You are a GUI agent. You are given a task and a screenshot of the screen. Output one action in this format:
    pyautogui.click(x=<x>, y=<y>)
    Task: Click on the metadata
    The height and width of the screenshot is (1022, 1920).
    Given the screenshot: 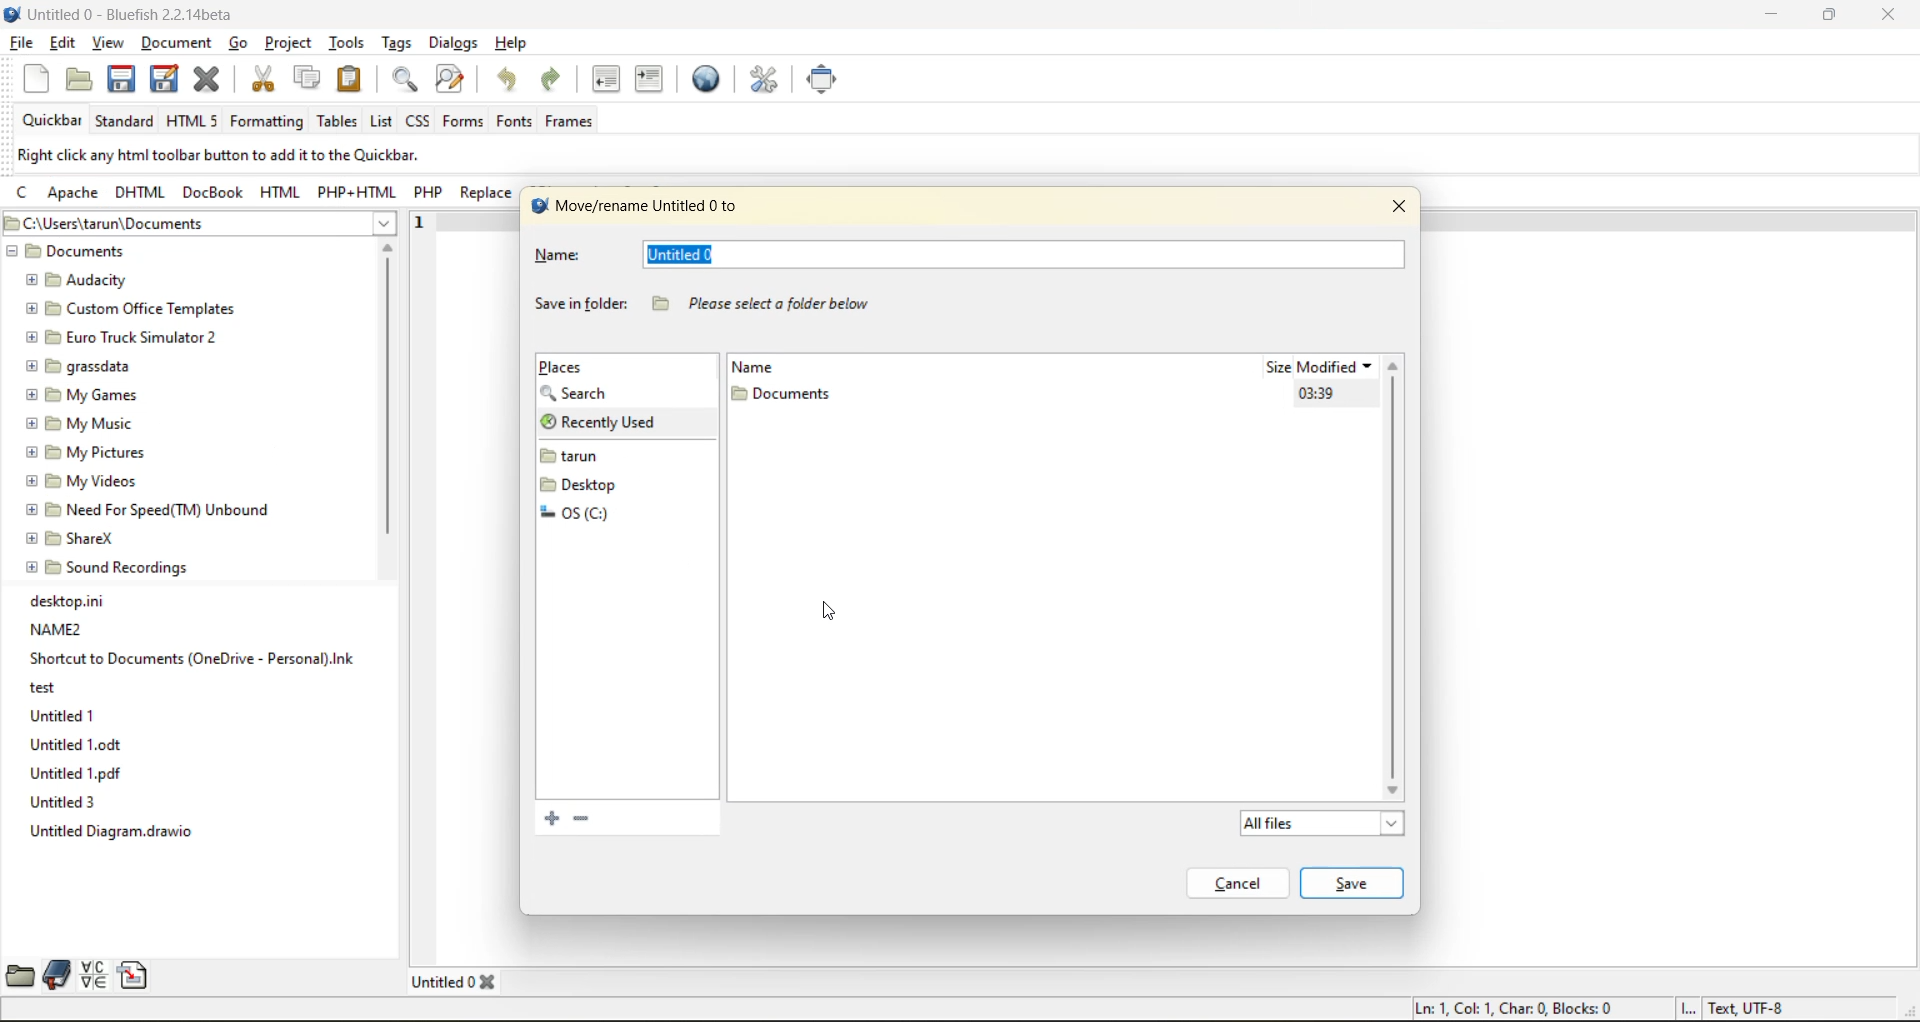 What is the action you would take?
    pyautogui.click(x=252, y=156)
    